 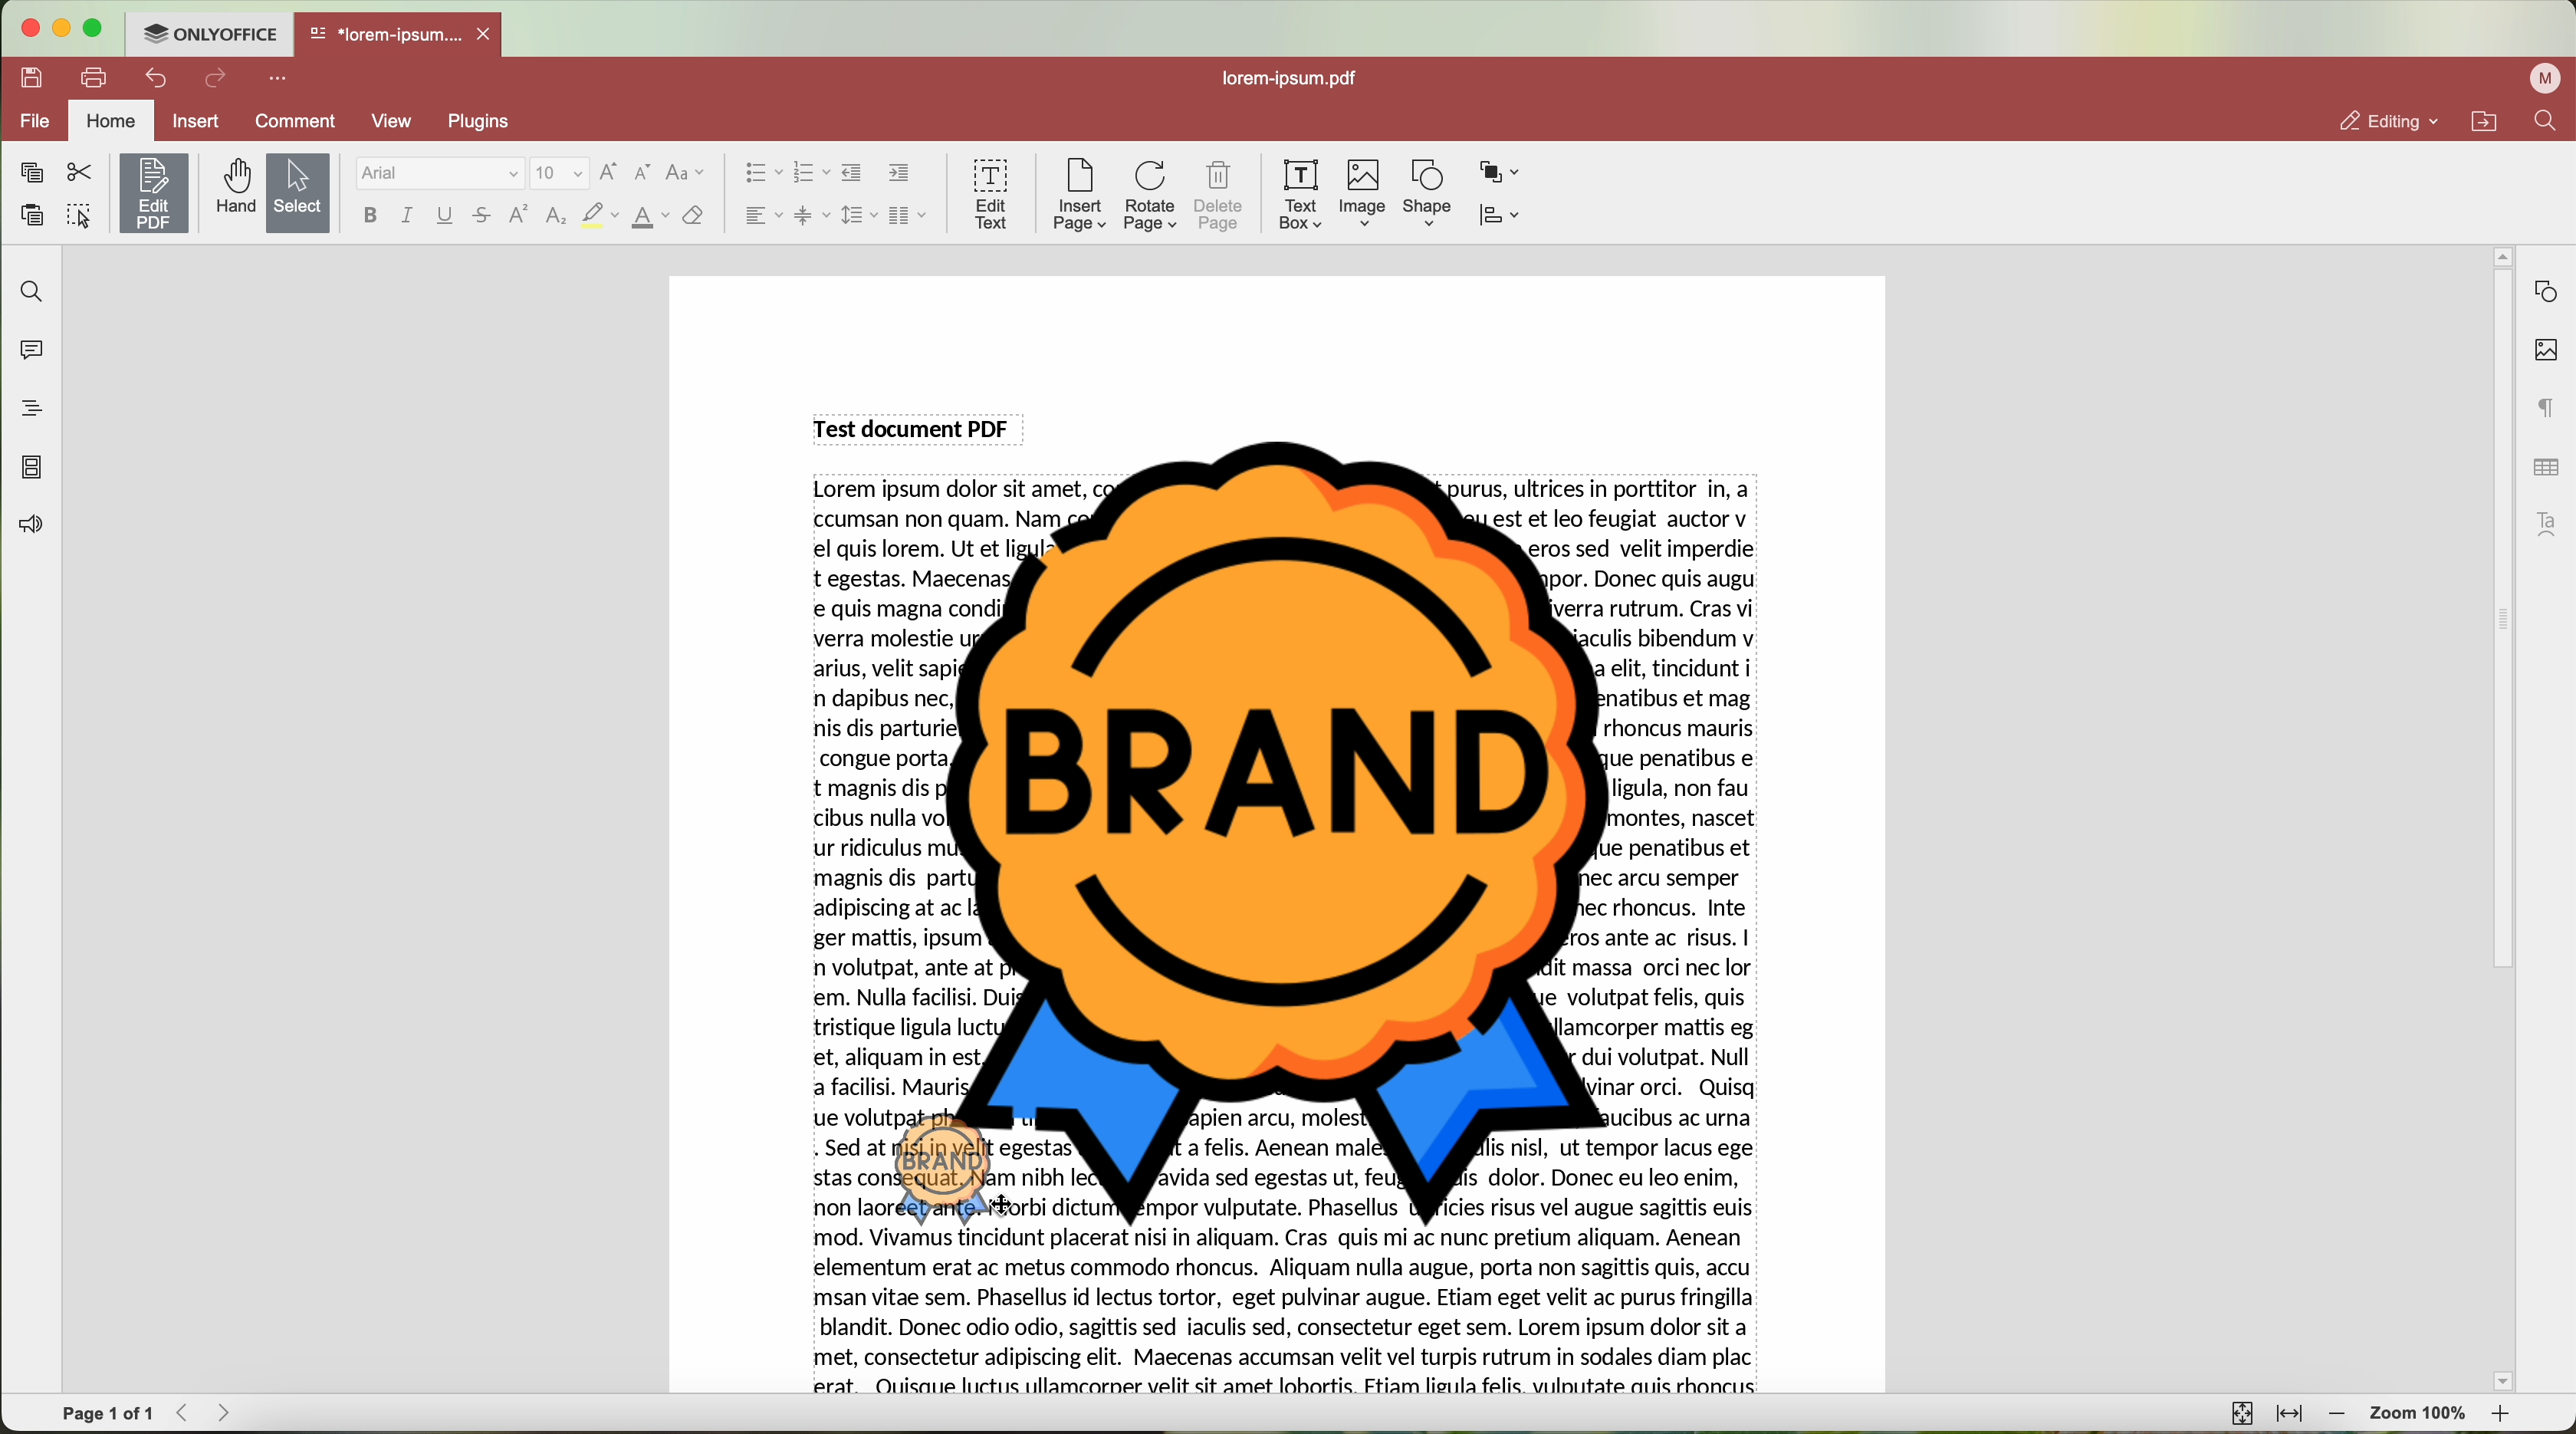 What do you see at coordinates (189, 1412) in the screenshot?
I see `Backward` at bounding box center [189, 1412].